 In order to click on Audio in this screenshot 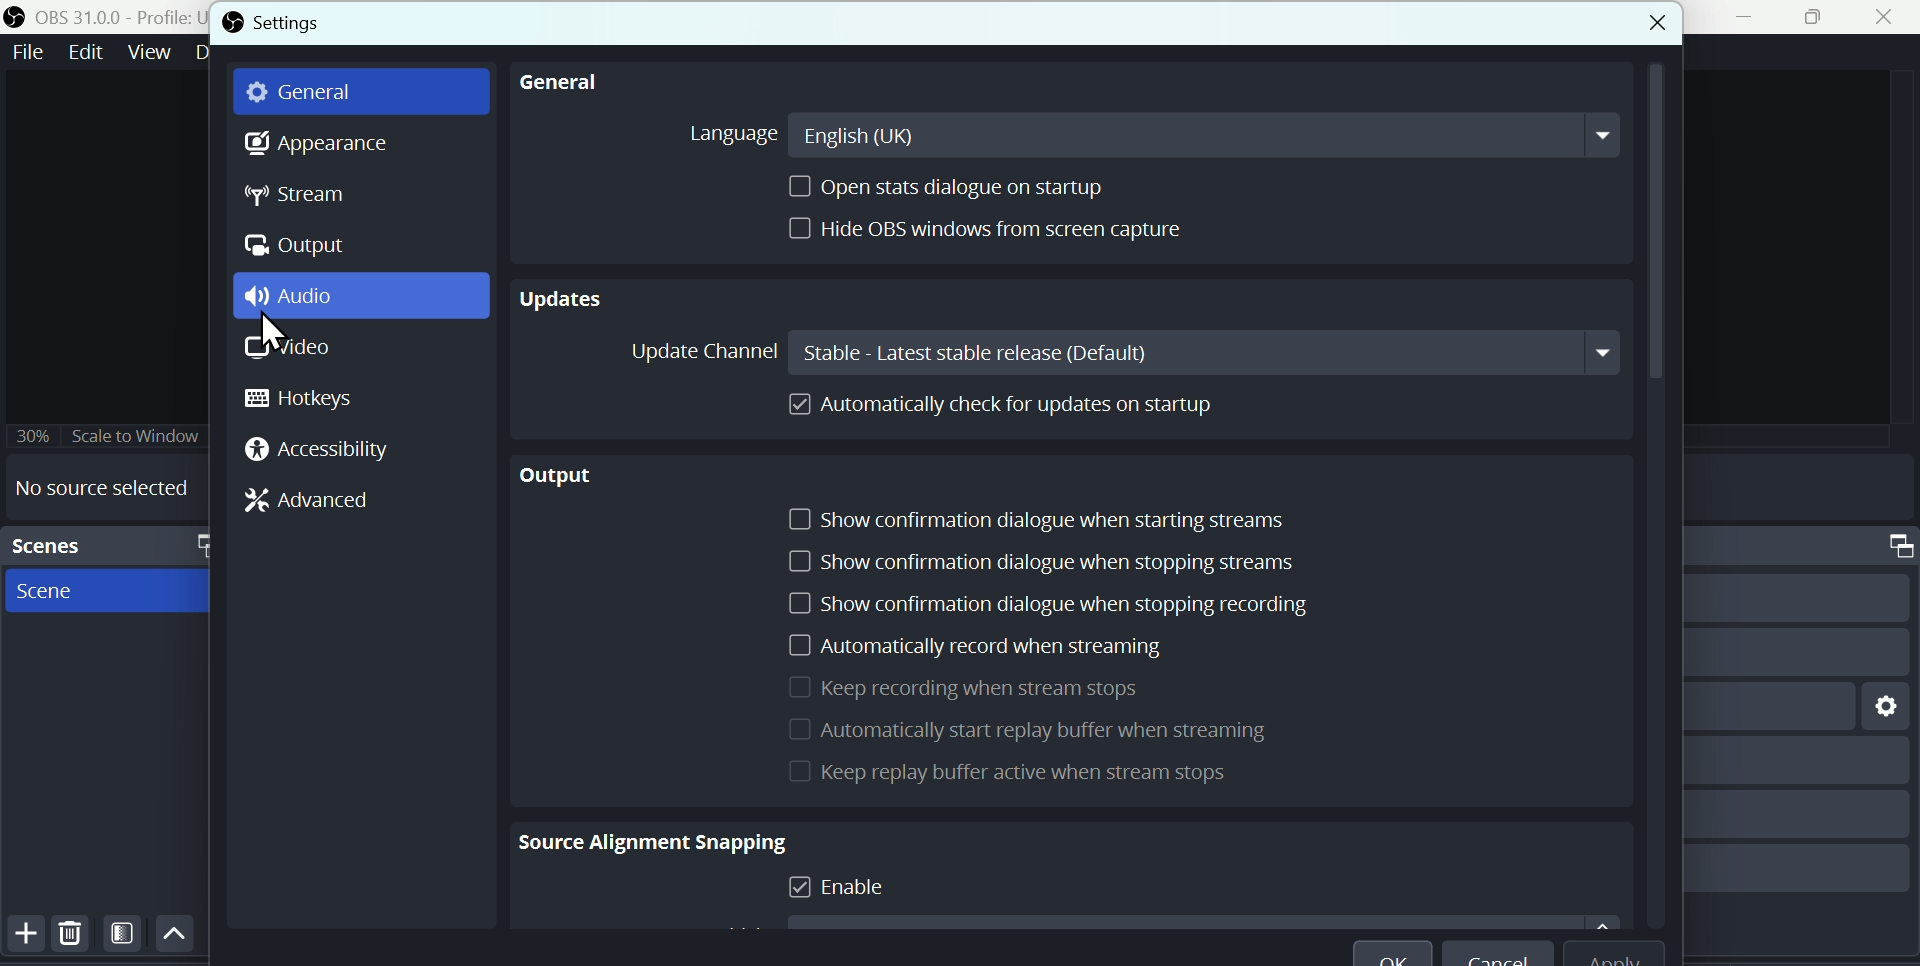, I will do `click(298, 298)`.